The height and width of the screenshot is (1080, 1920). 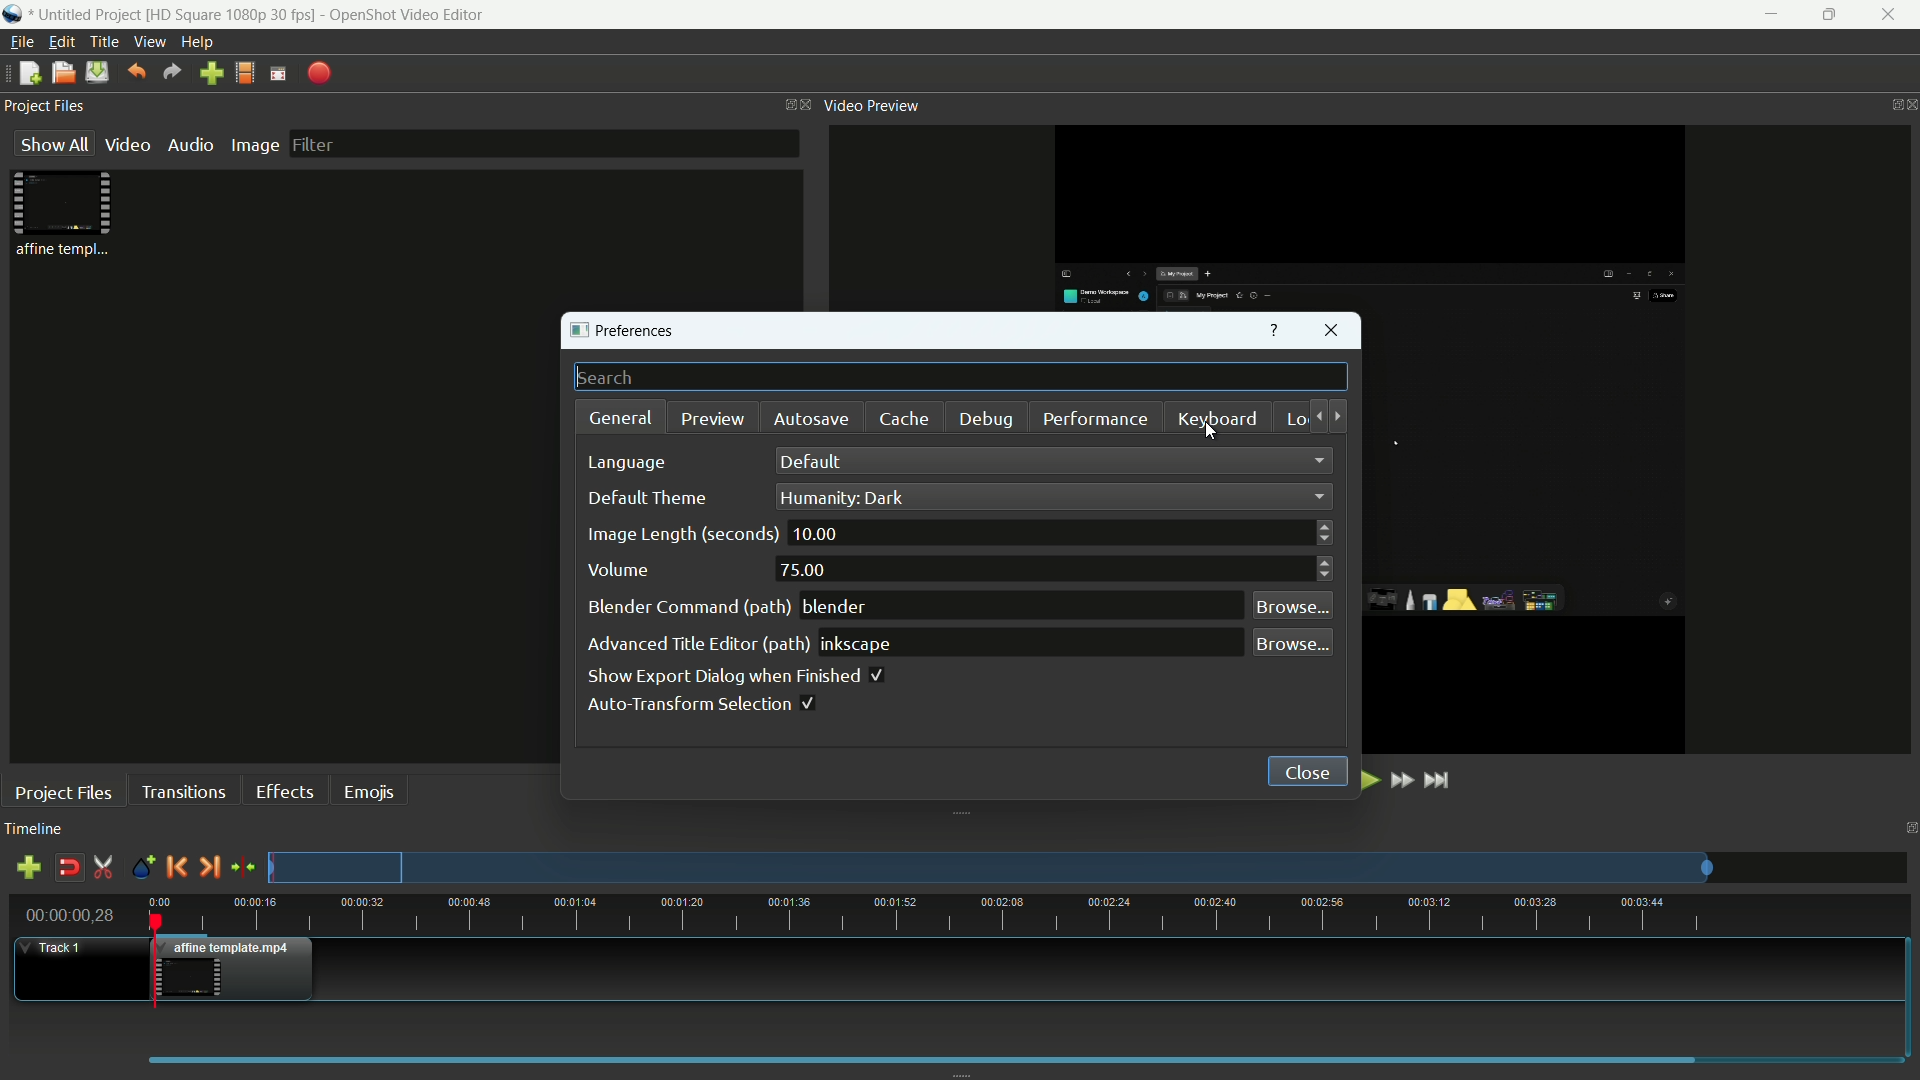 What do you see at coordinates (150, 42) in the screenshot?
I see `view menu` at bounding box center [150, 42].